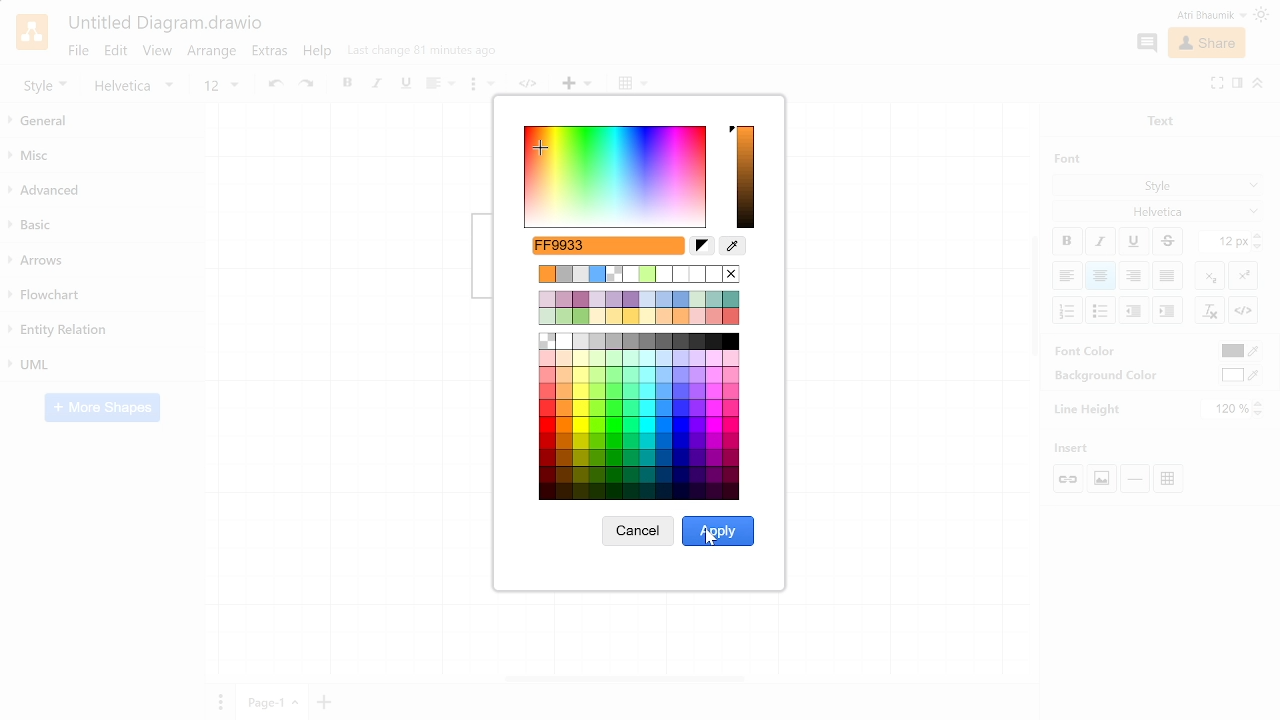 The width and height of the screenshot is (1280, 720). I want to click on Extras, so click(272, 53).